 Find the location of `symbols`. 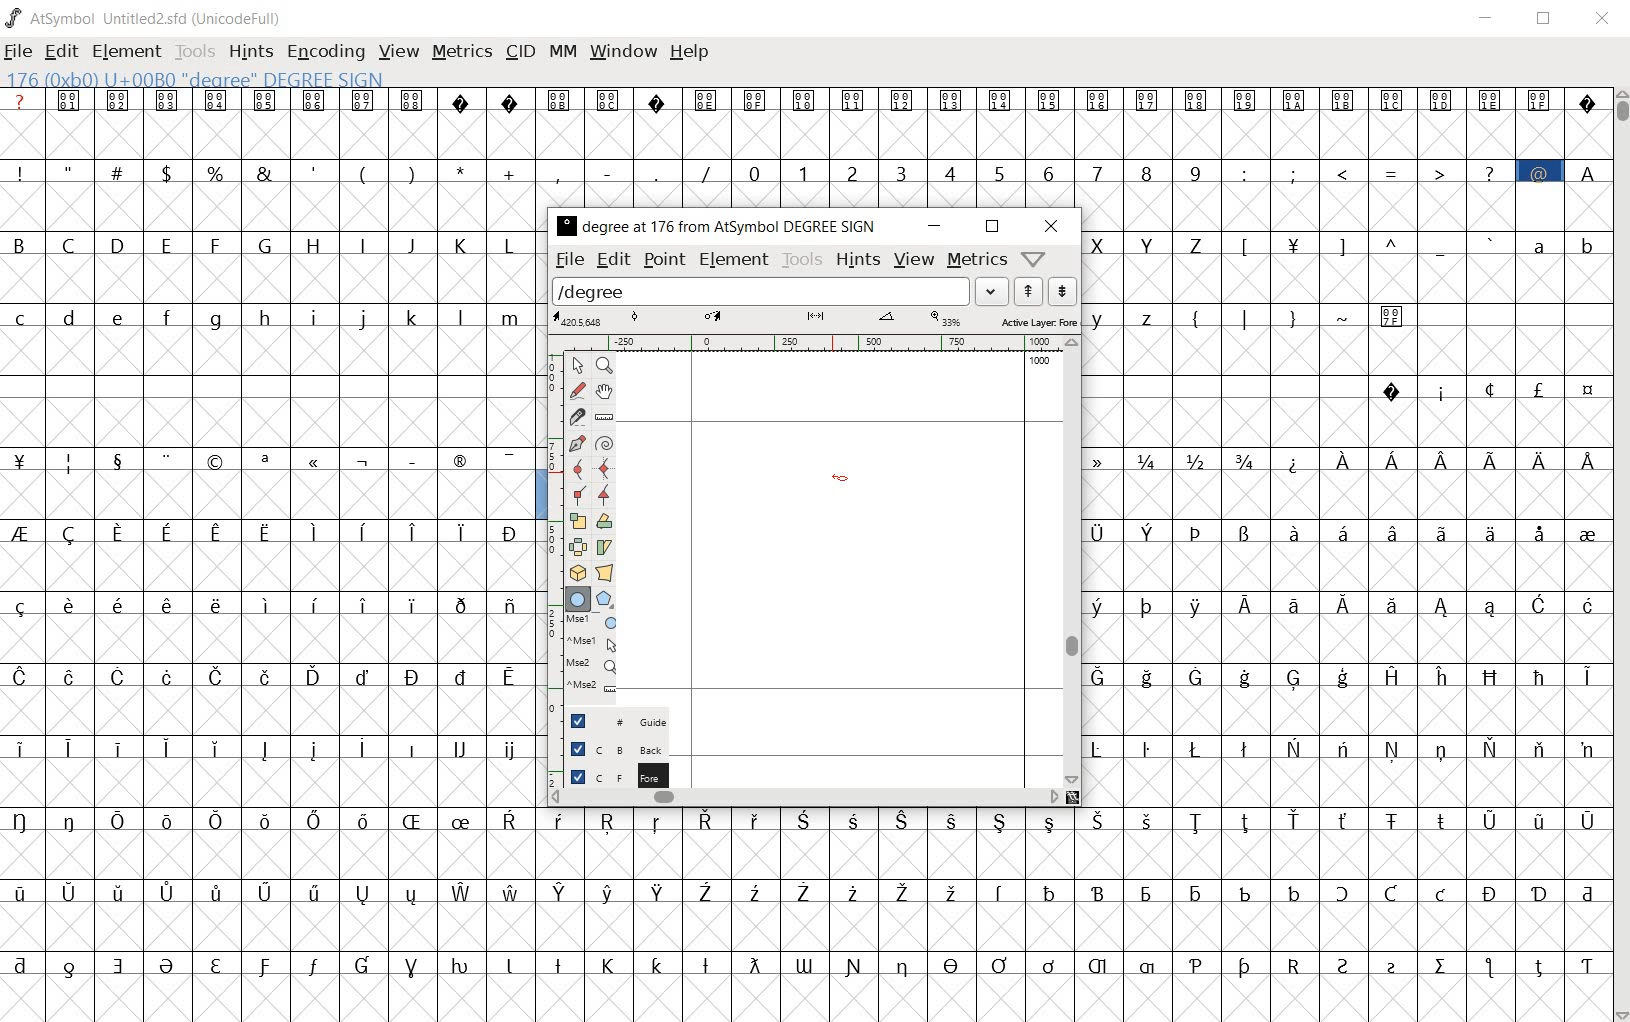

symbols is located at coordinates (1299, 315).